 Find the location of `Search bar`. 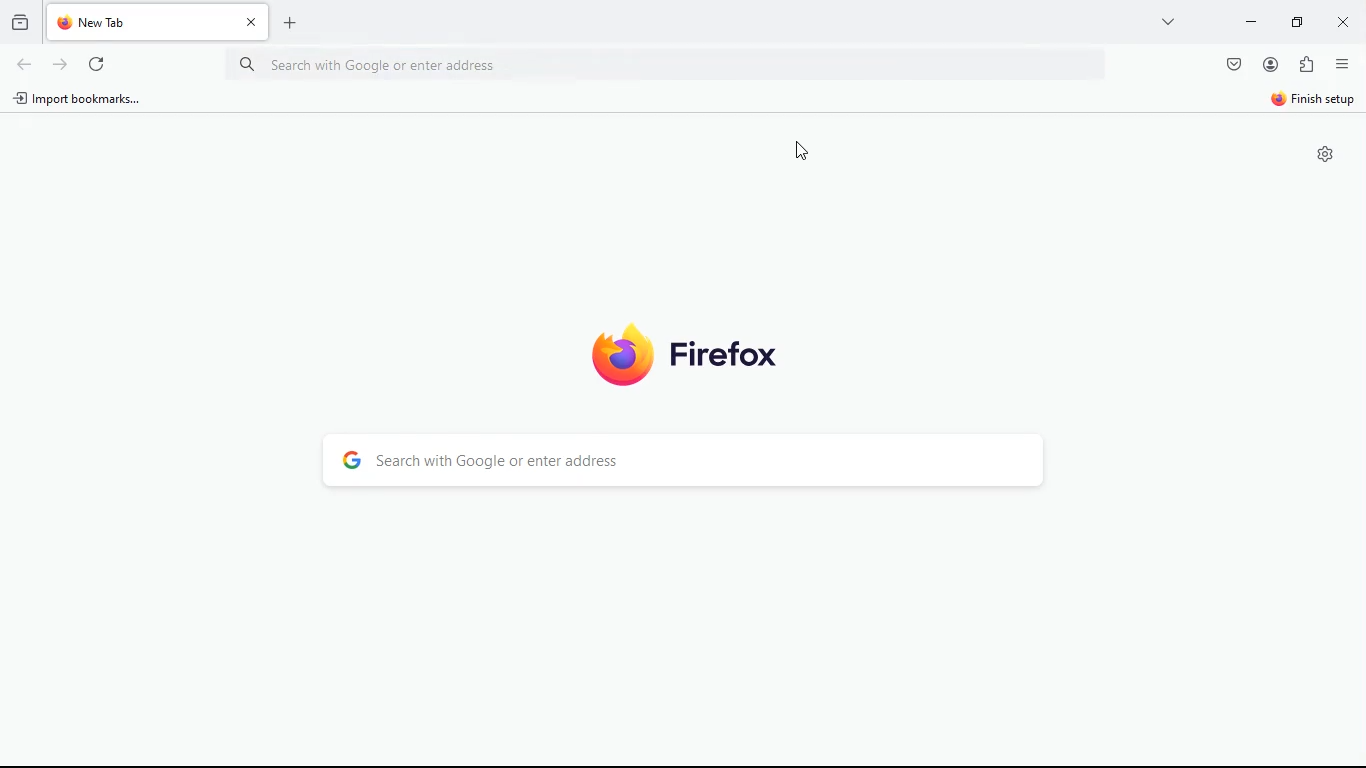

Search bar is located at coordinates (681, 66).